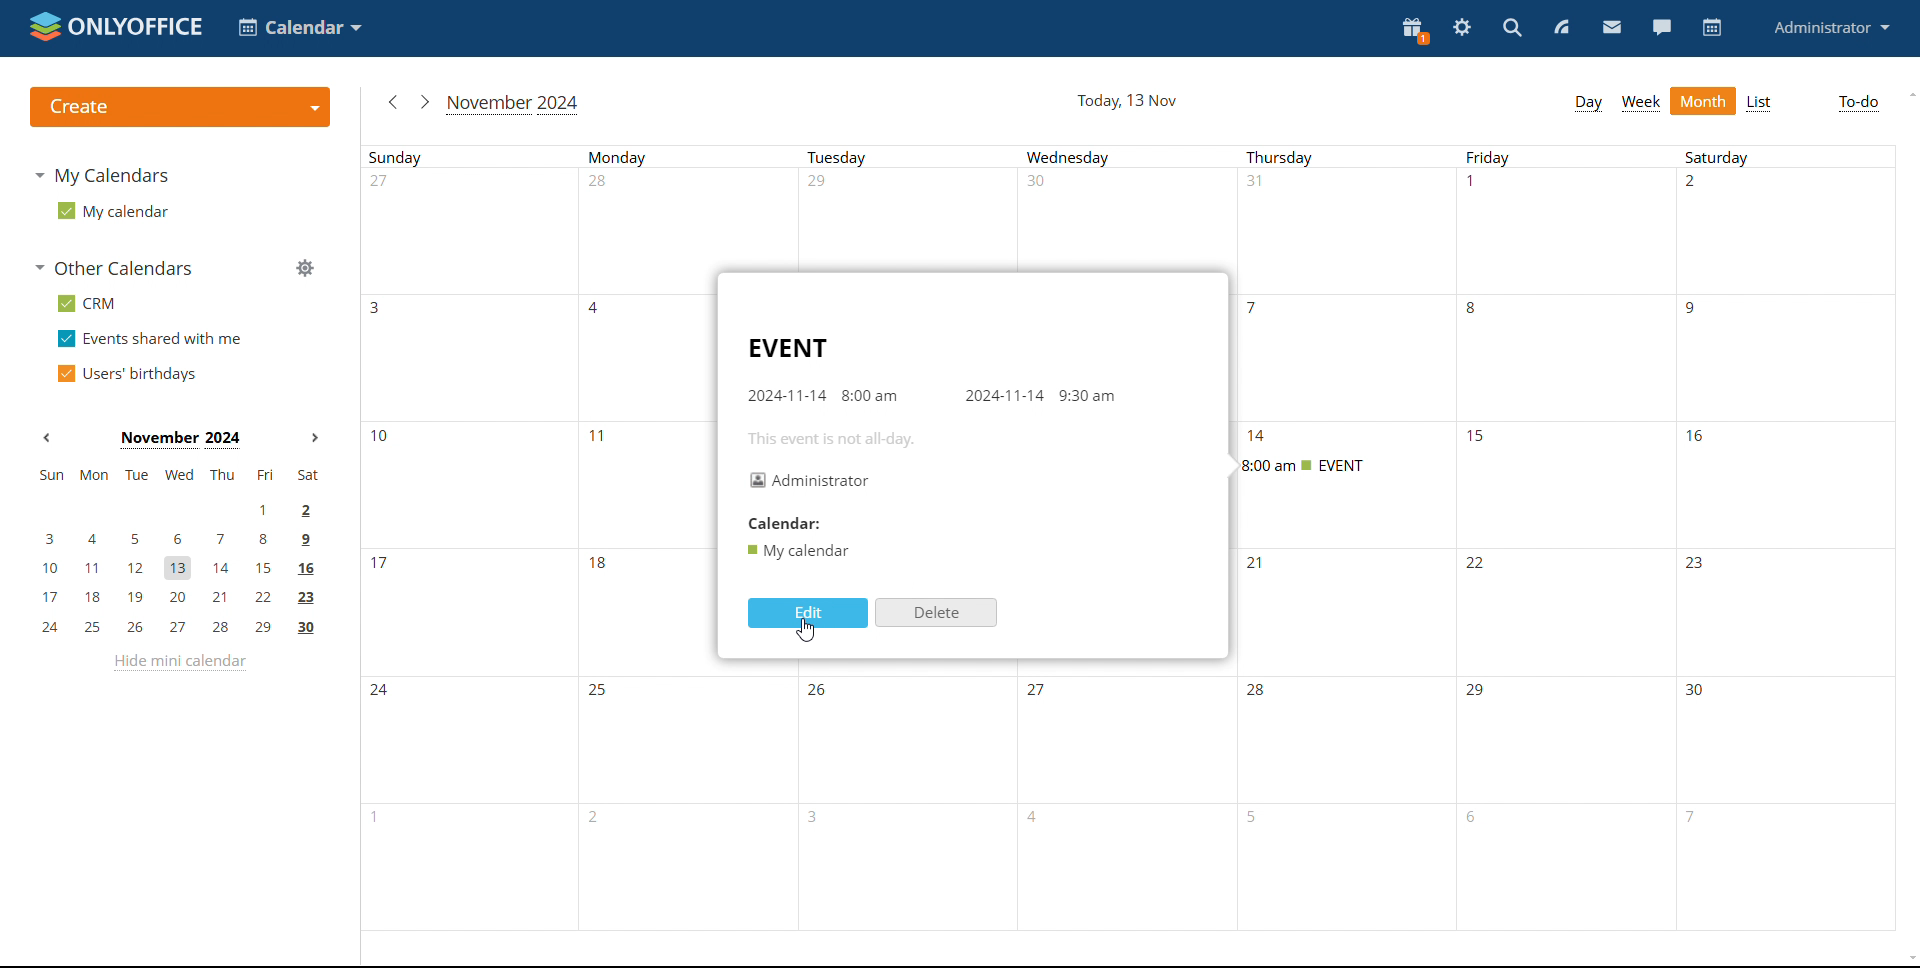 This screenshot has width=1920, height=968. Describe the element at coordinates (786, 523) in the screenshot. I see `calendar` at that location.